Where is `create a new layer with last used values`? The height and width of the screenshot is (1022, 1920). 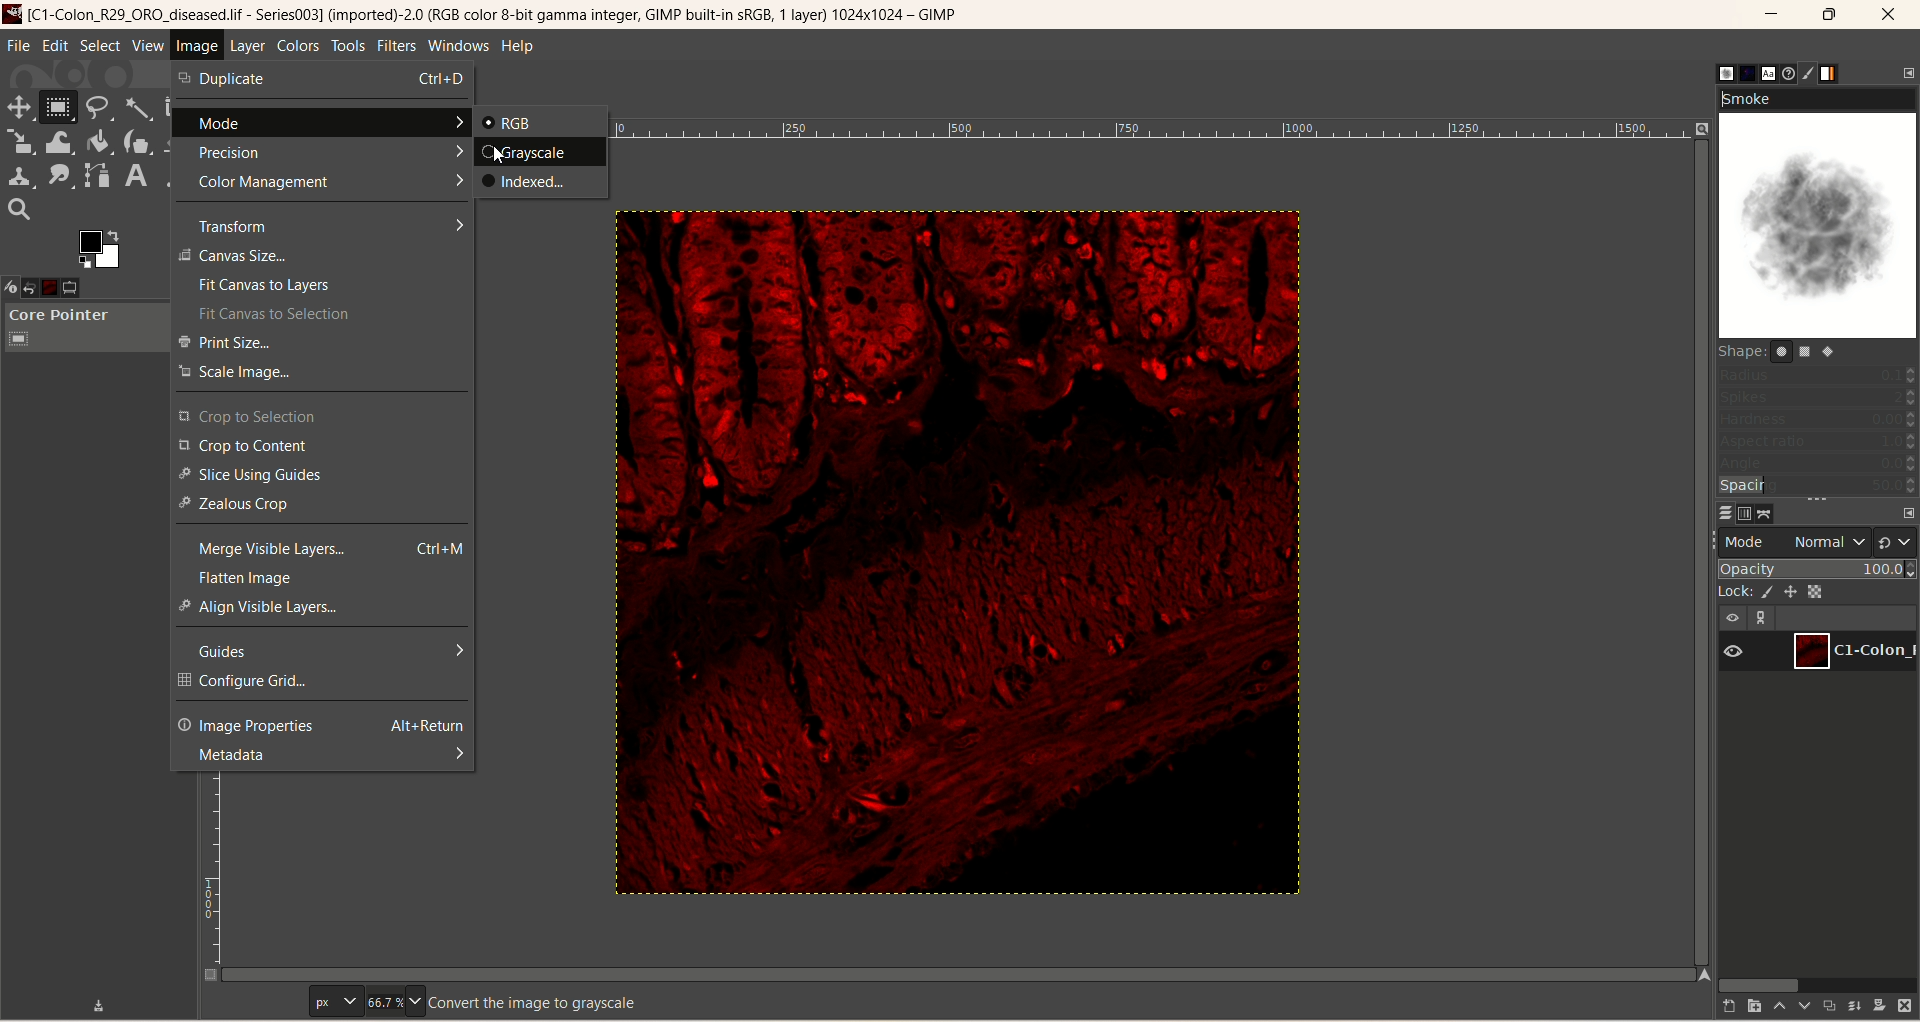 create a new layer with last used values is located at coordinates (1729, 1008).